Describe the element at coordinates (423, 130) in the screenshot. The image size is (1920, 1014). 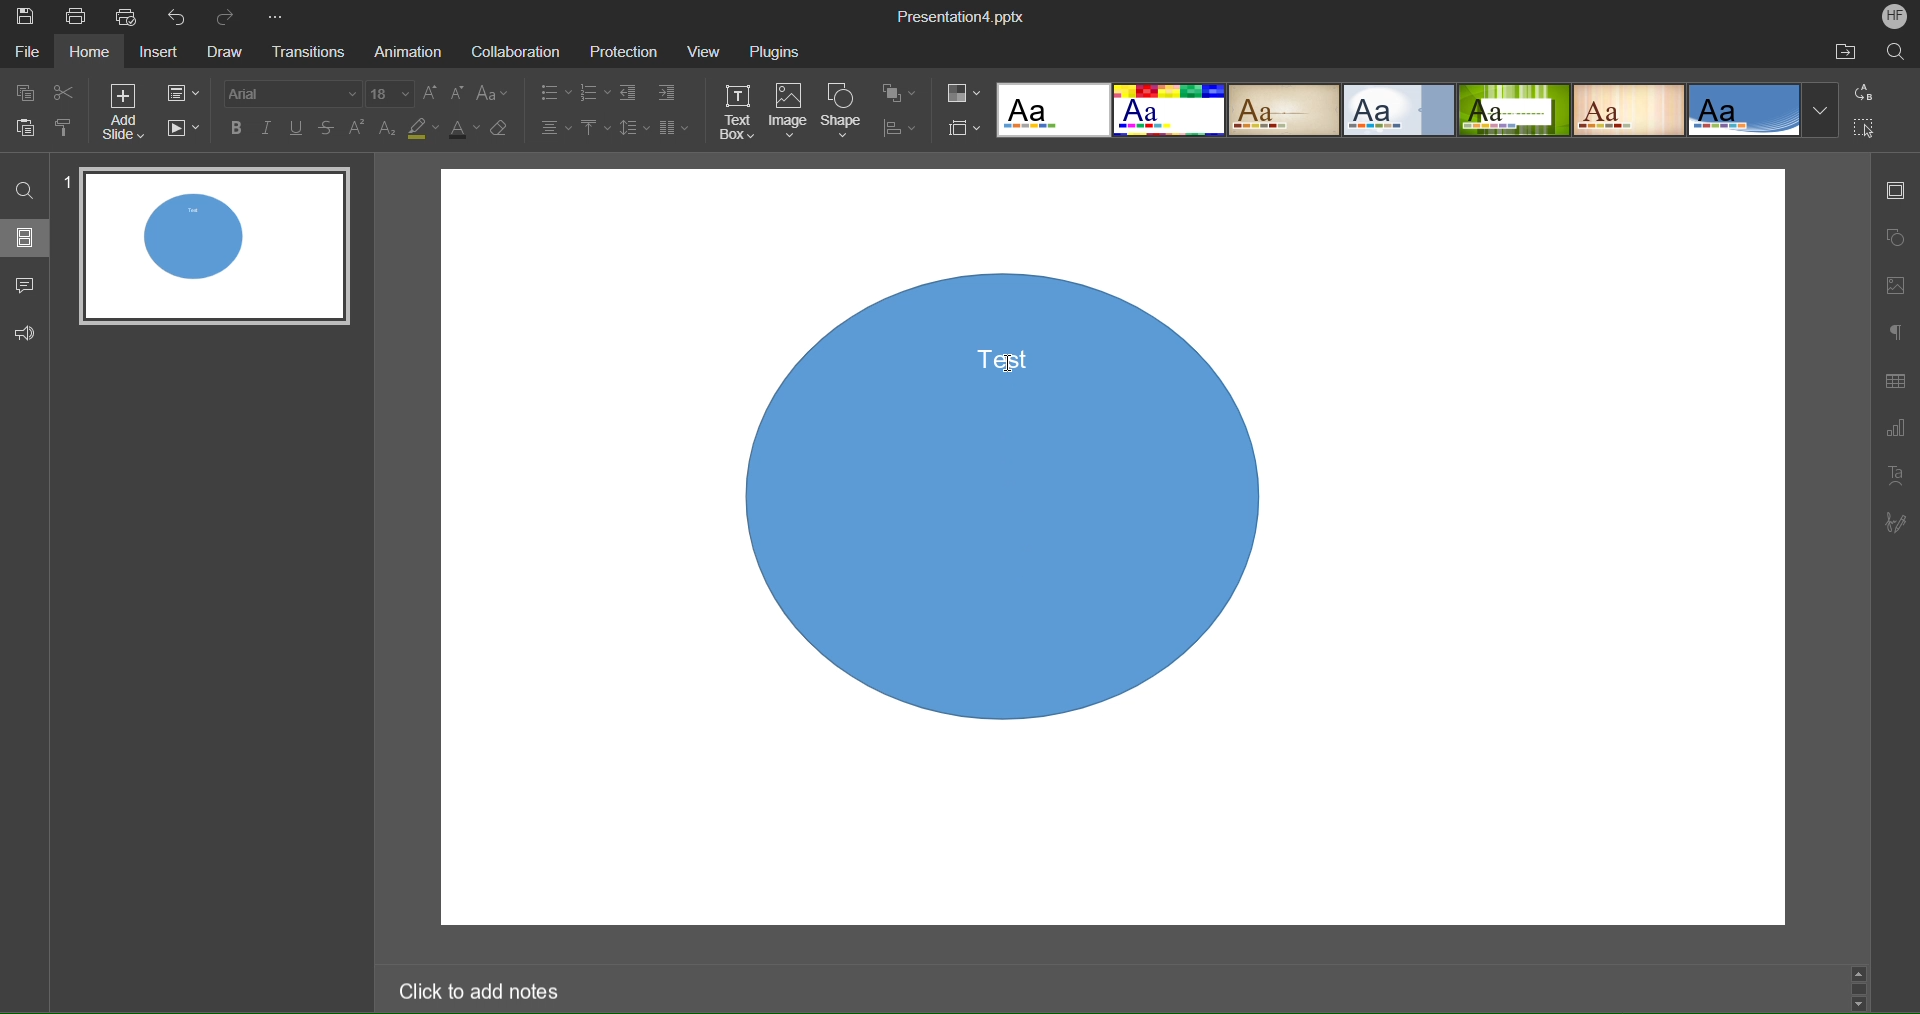
I see `Highlight` at that location.